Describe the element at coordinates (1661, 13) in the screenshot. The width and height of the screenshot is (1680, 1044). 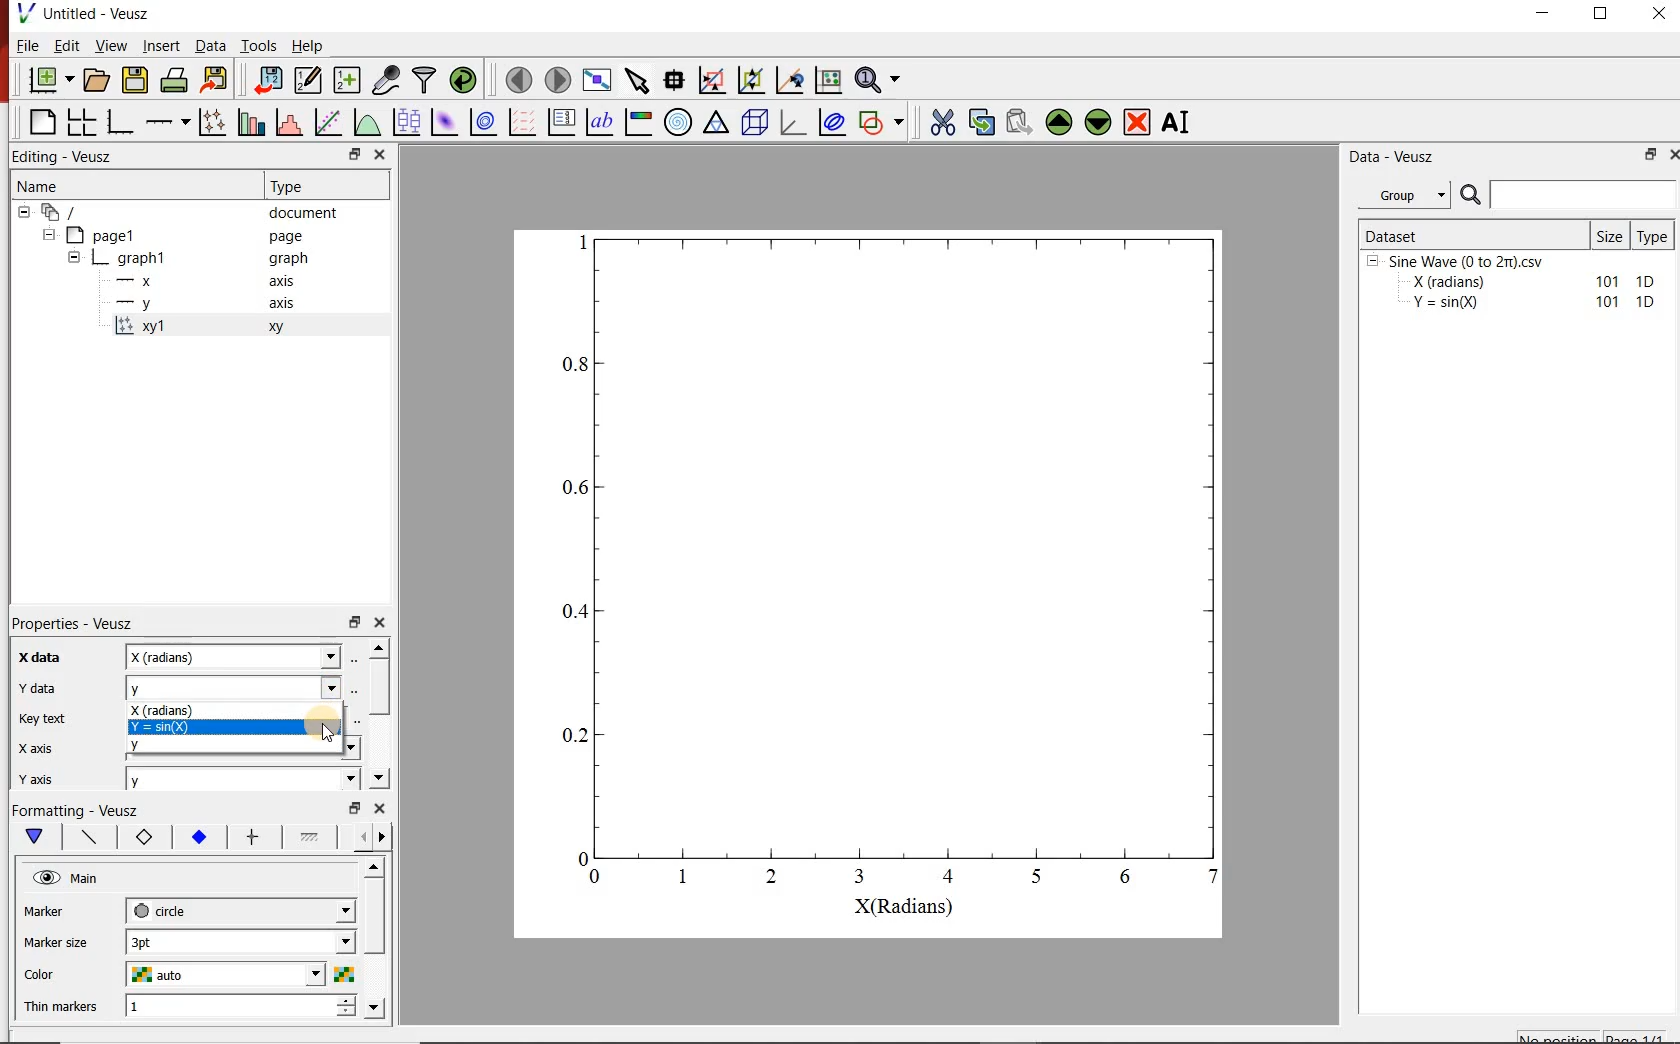
I see `Close` at that location.